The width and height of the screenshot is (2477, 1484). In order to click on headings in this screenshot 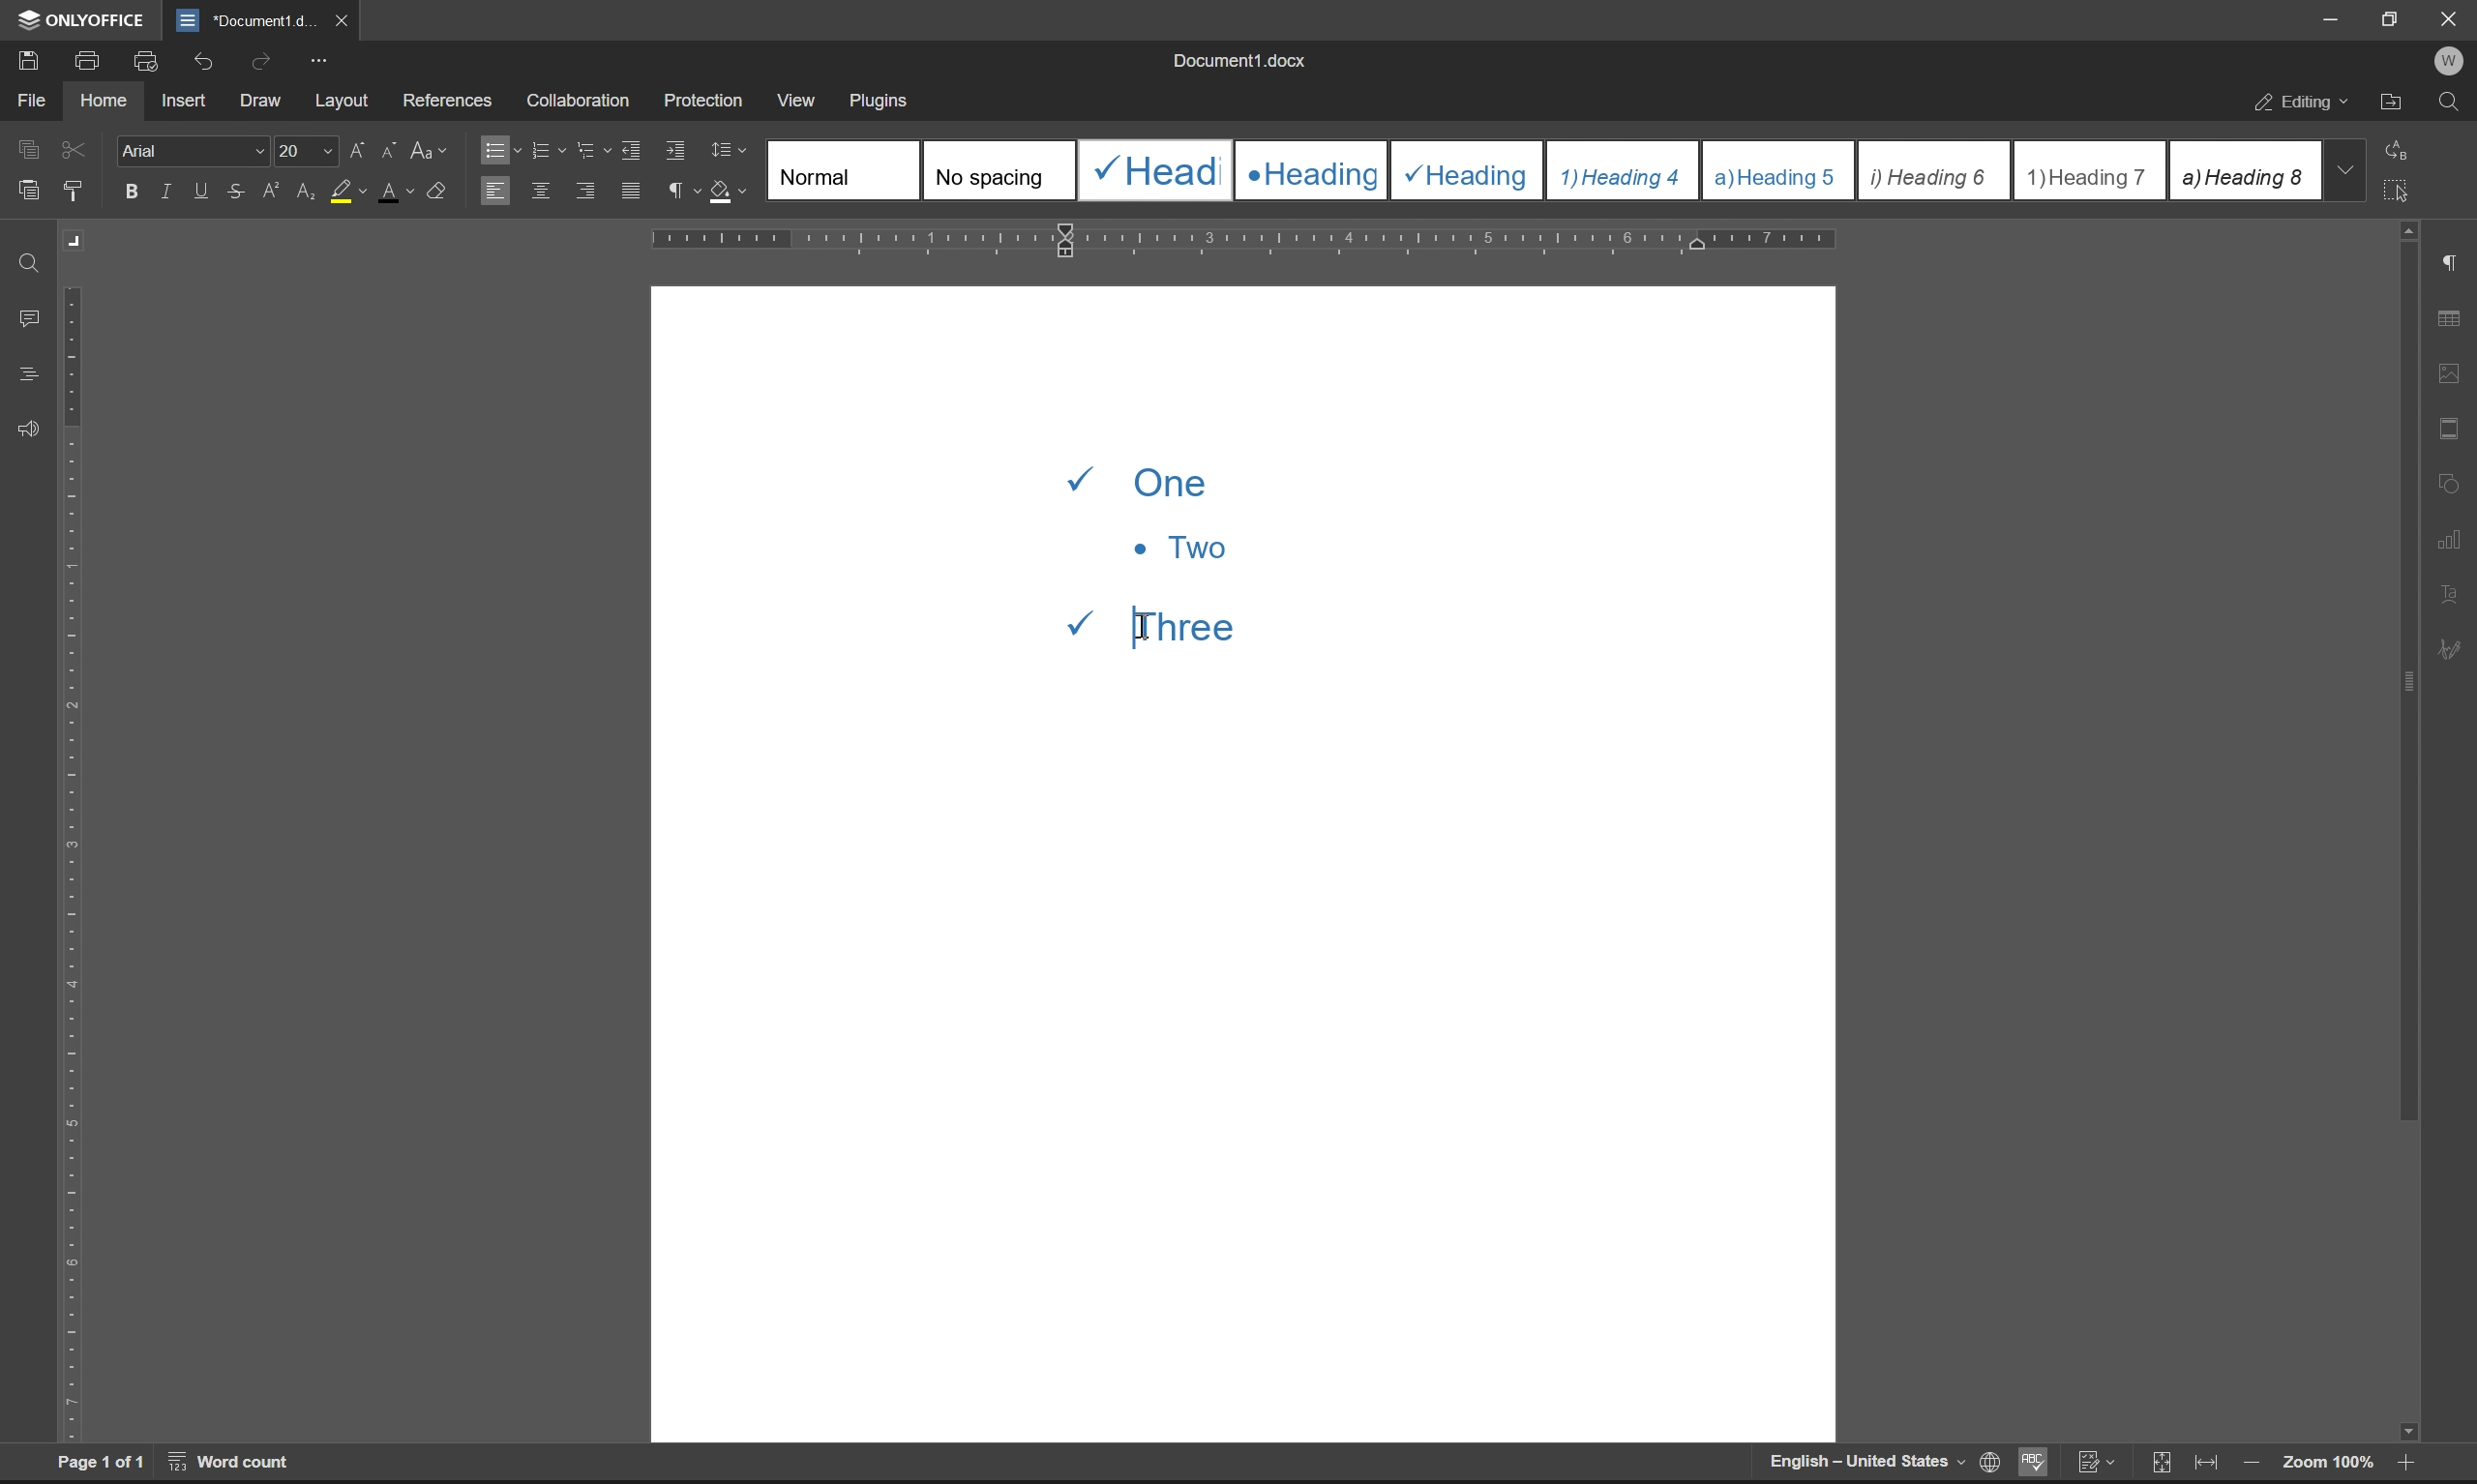, I will do `click(28, 375)`.